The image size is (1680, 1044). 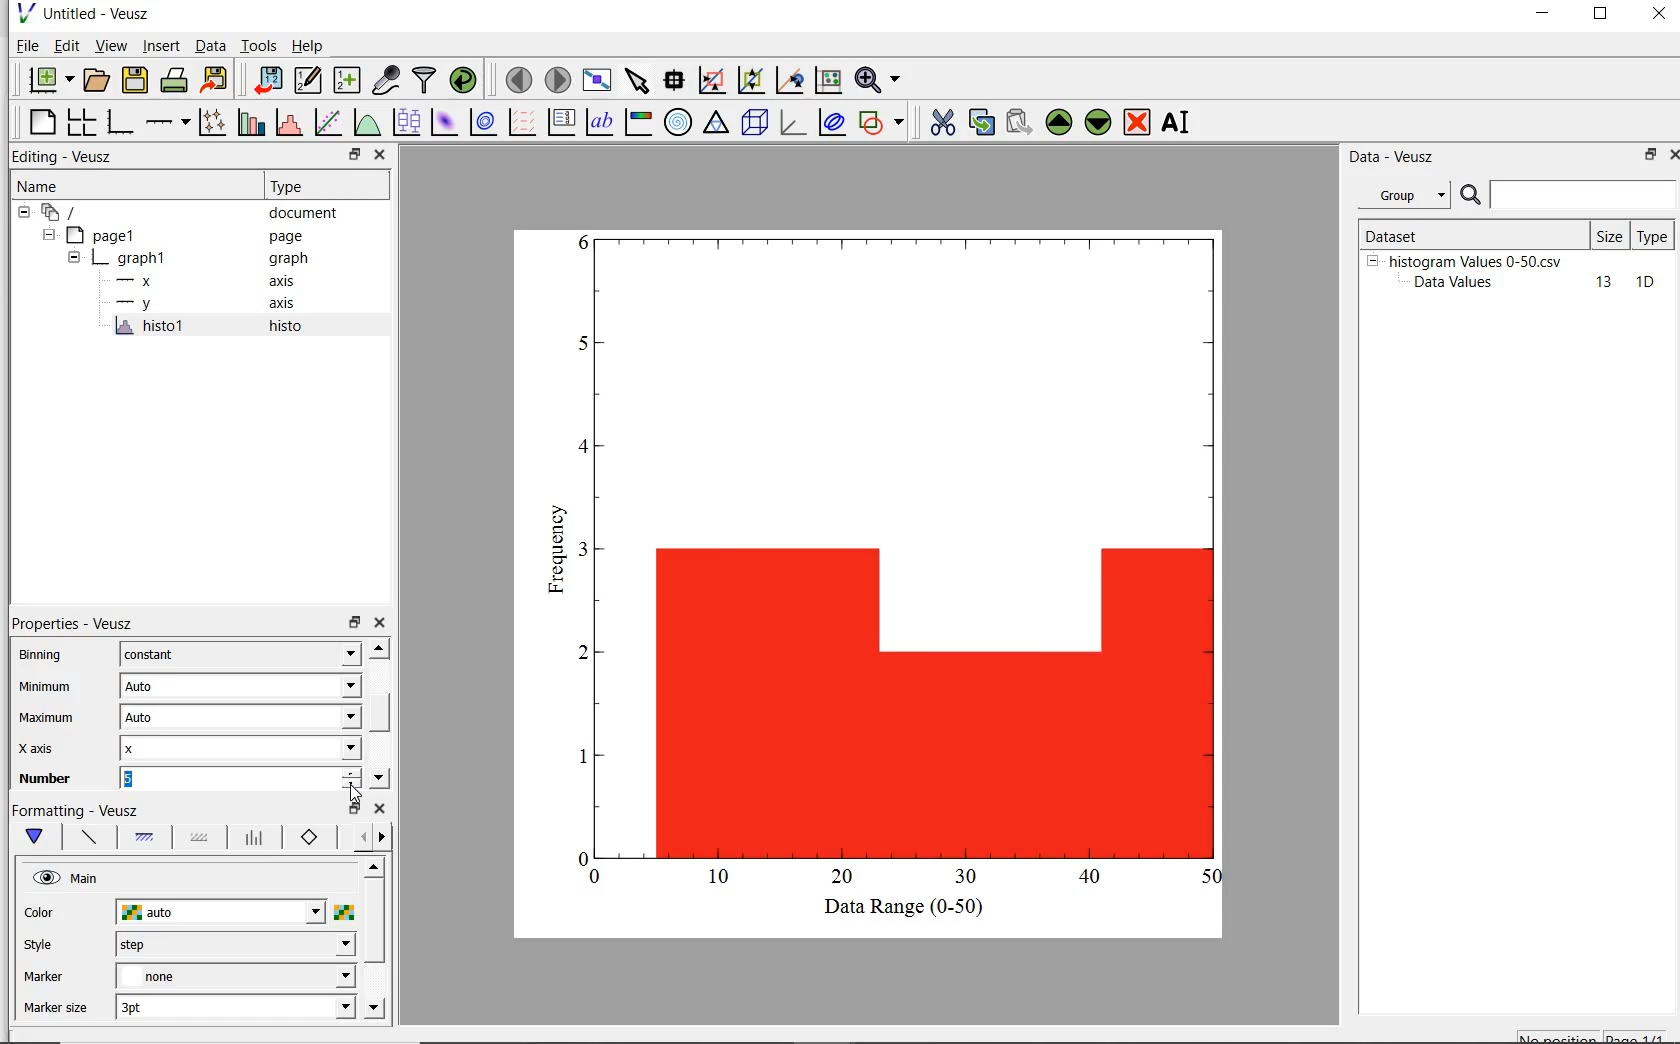 What do you see at coordinates (832, 125) in the screenshot?
I see `plot covariance ellipse` at bounding box center [832, 125].